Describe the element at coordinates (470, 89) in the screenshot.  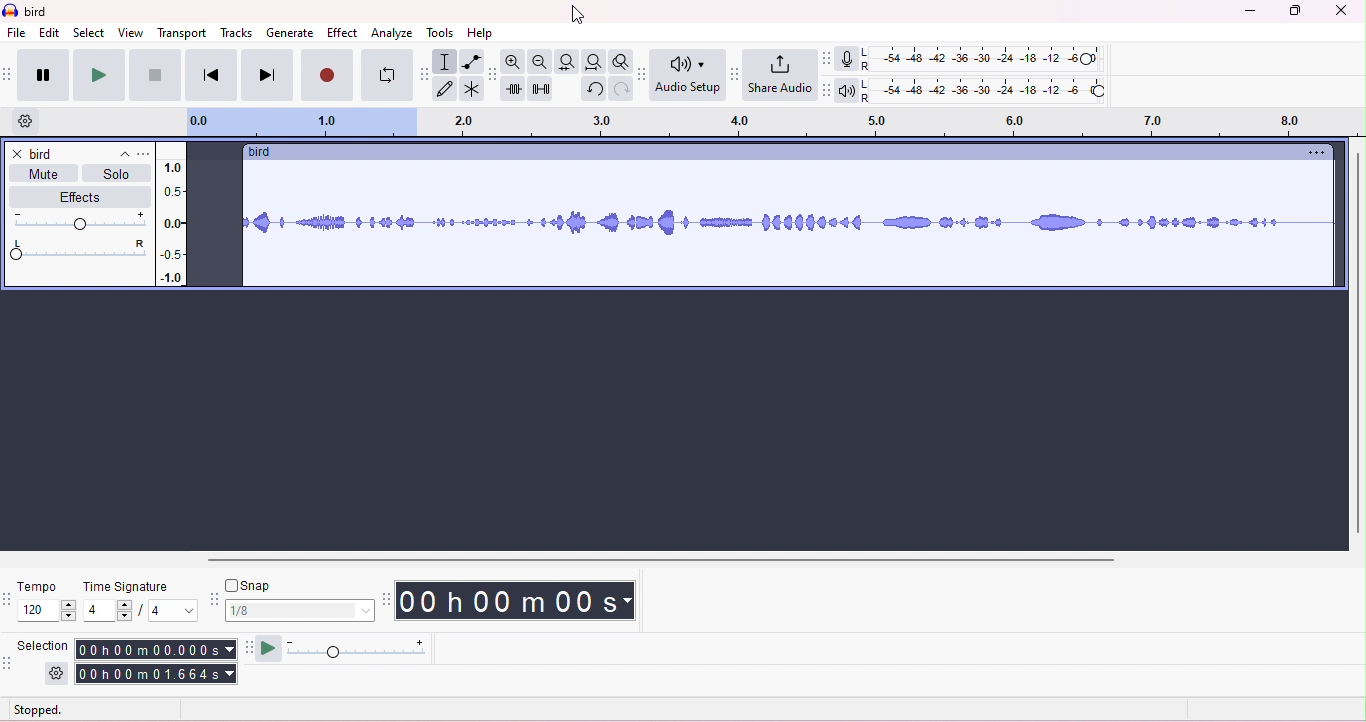
I see `multi` at that location.